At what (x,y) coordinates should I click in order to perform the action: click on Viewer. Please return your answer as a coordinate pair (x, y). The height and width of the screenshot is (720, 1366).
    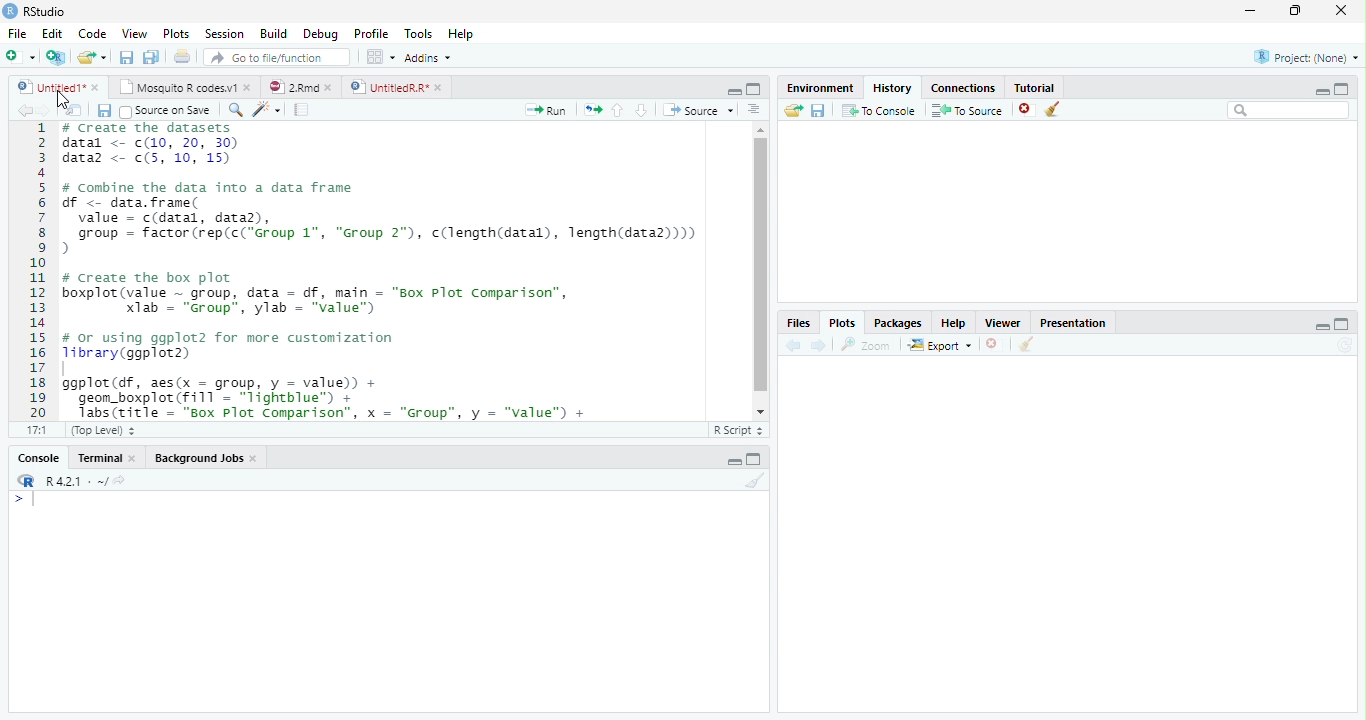
    Looking at the image, I should click on (1004, 322).